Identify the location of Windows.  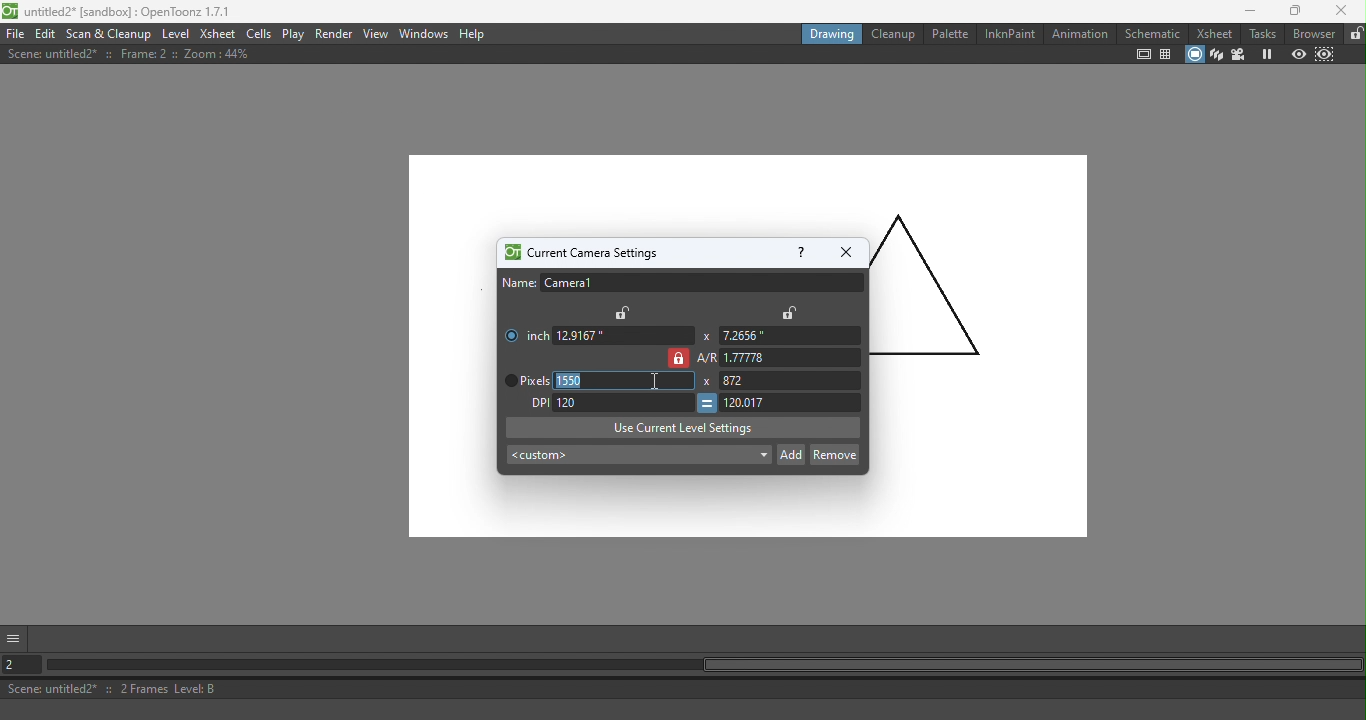
(424, 33).